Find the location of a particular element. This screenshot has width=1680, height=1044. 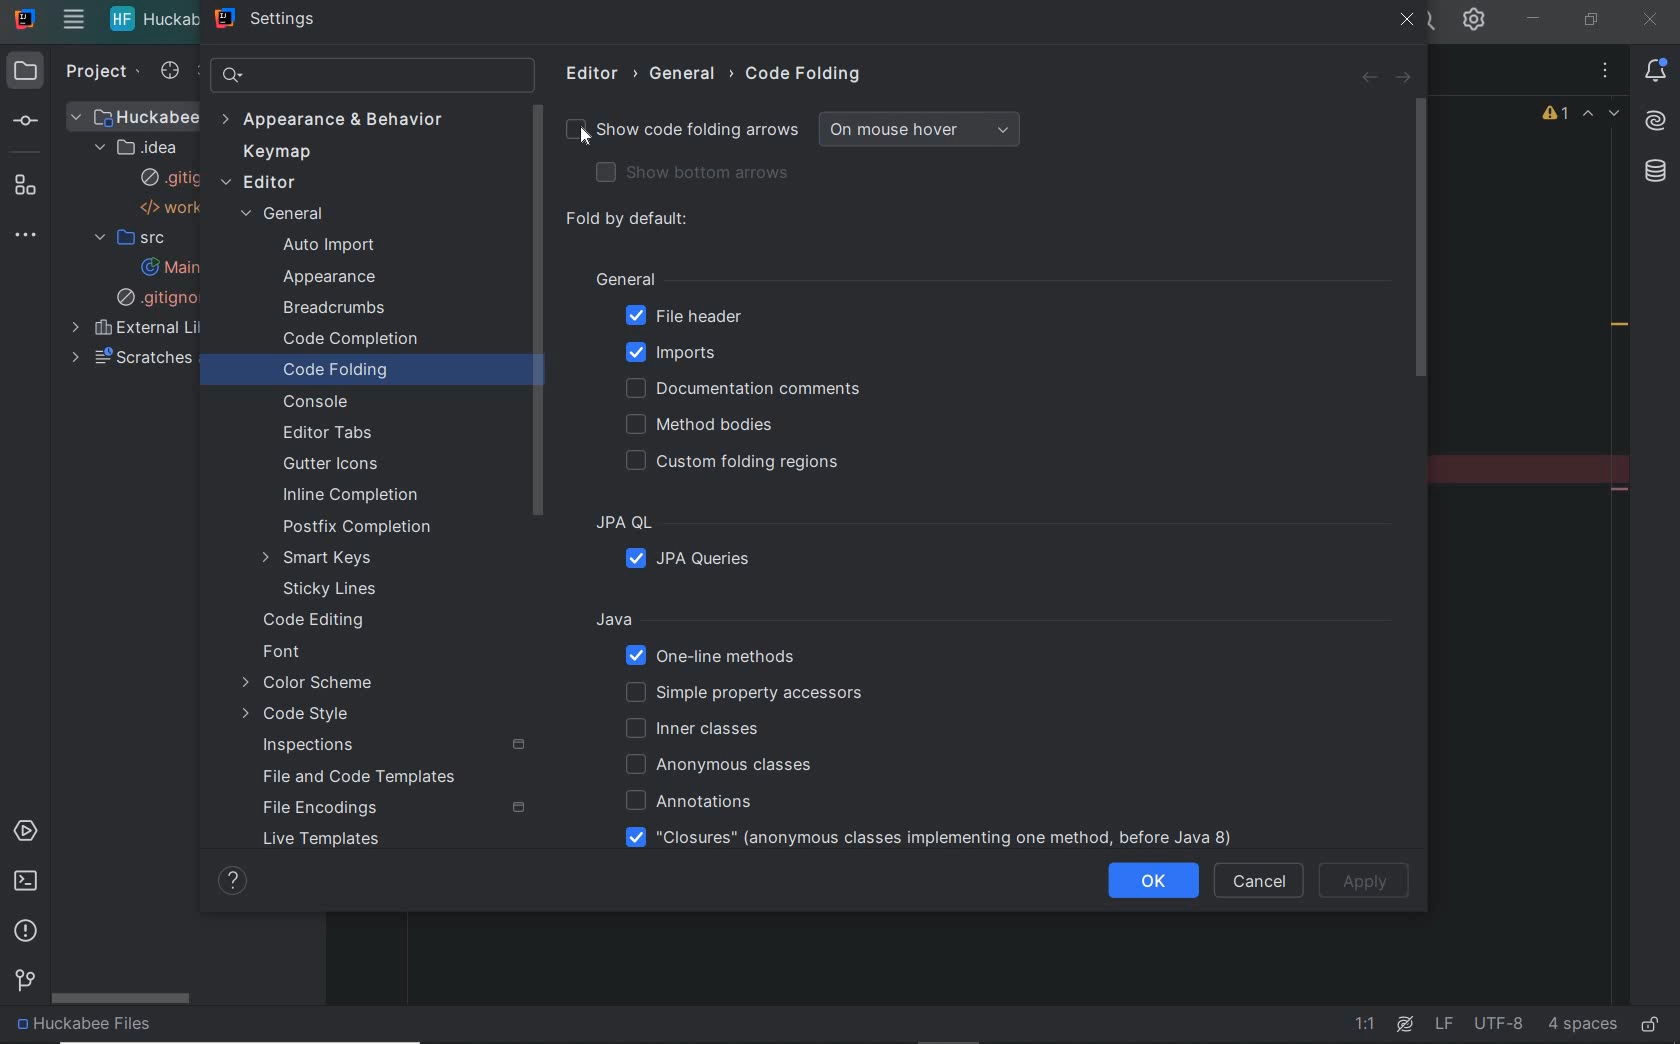

Java is located at coordinates (939, 621).